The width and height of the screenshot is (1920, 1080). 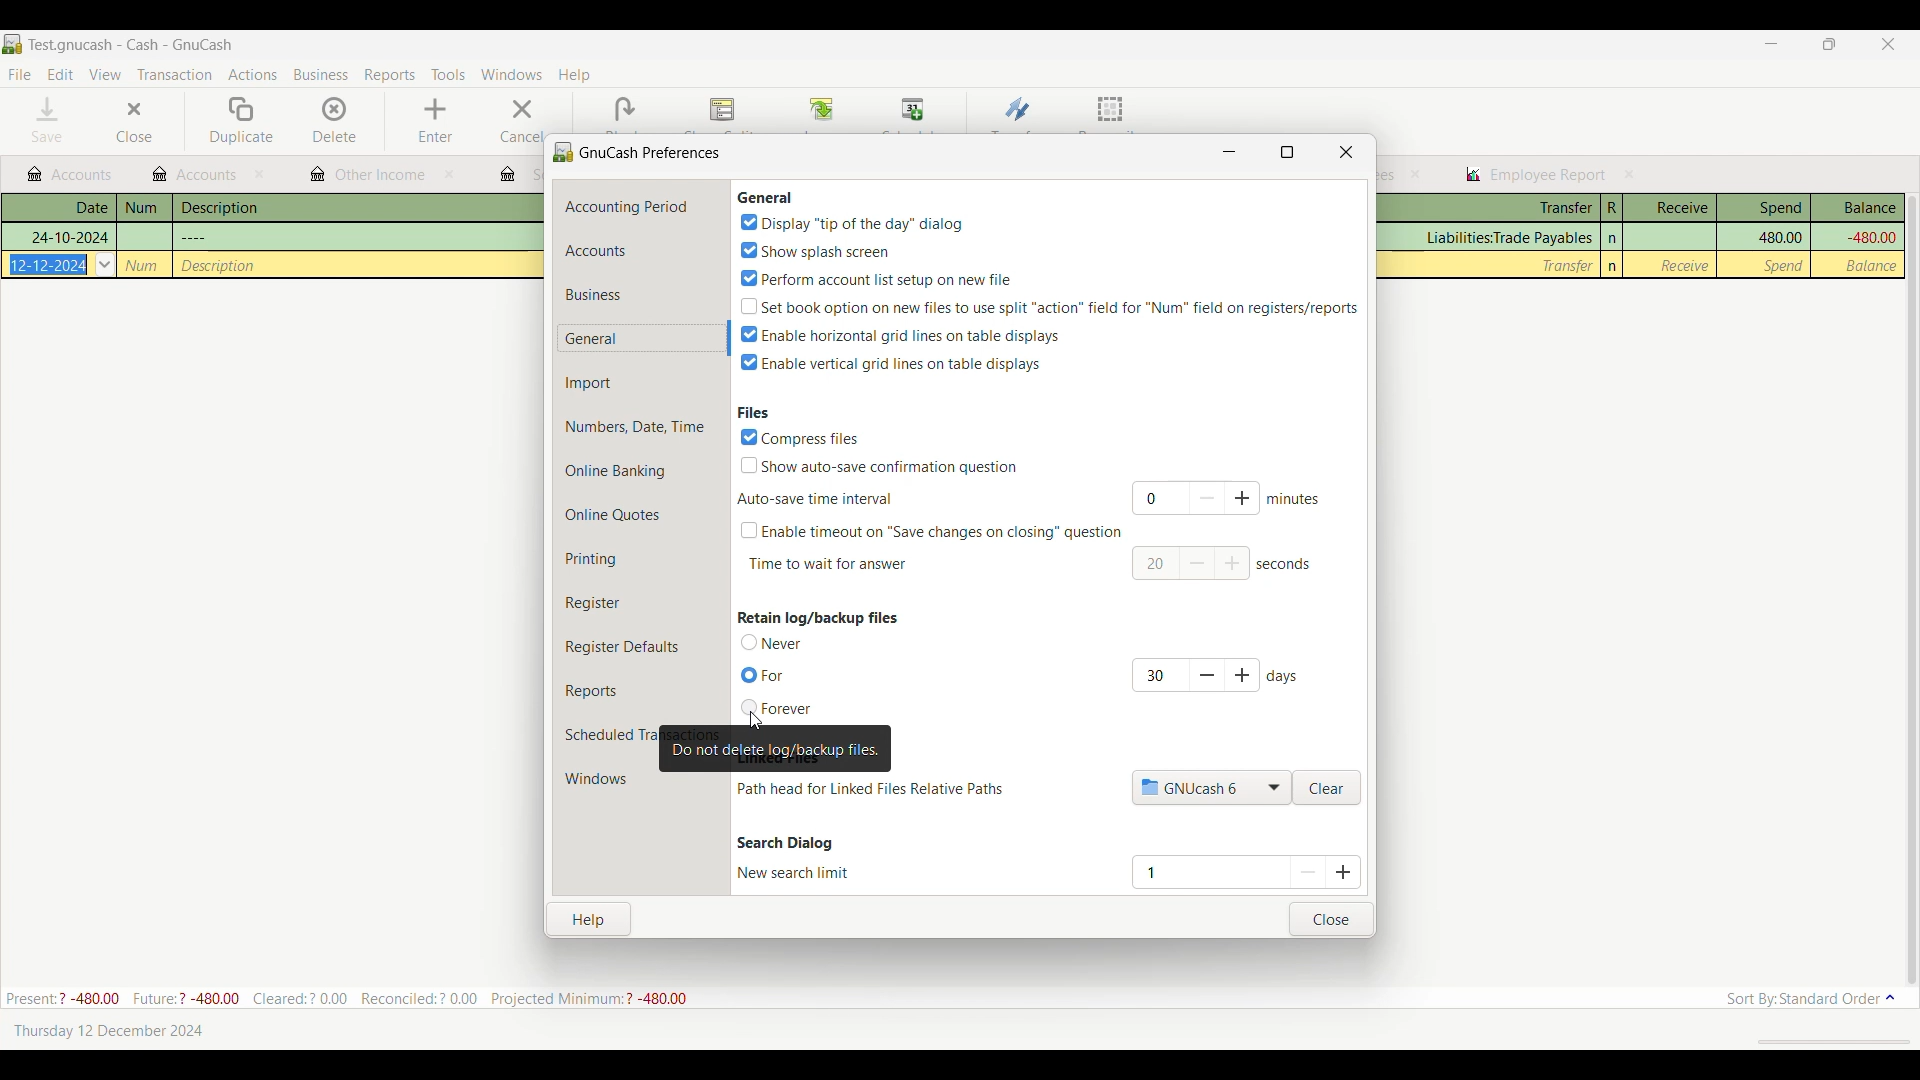 What do you see at coordinates (368, 176) in the screenshot?
I see `Other budgets and reports` at bounding box center [368, 176].